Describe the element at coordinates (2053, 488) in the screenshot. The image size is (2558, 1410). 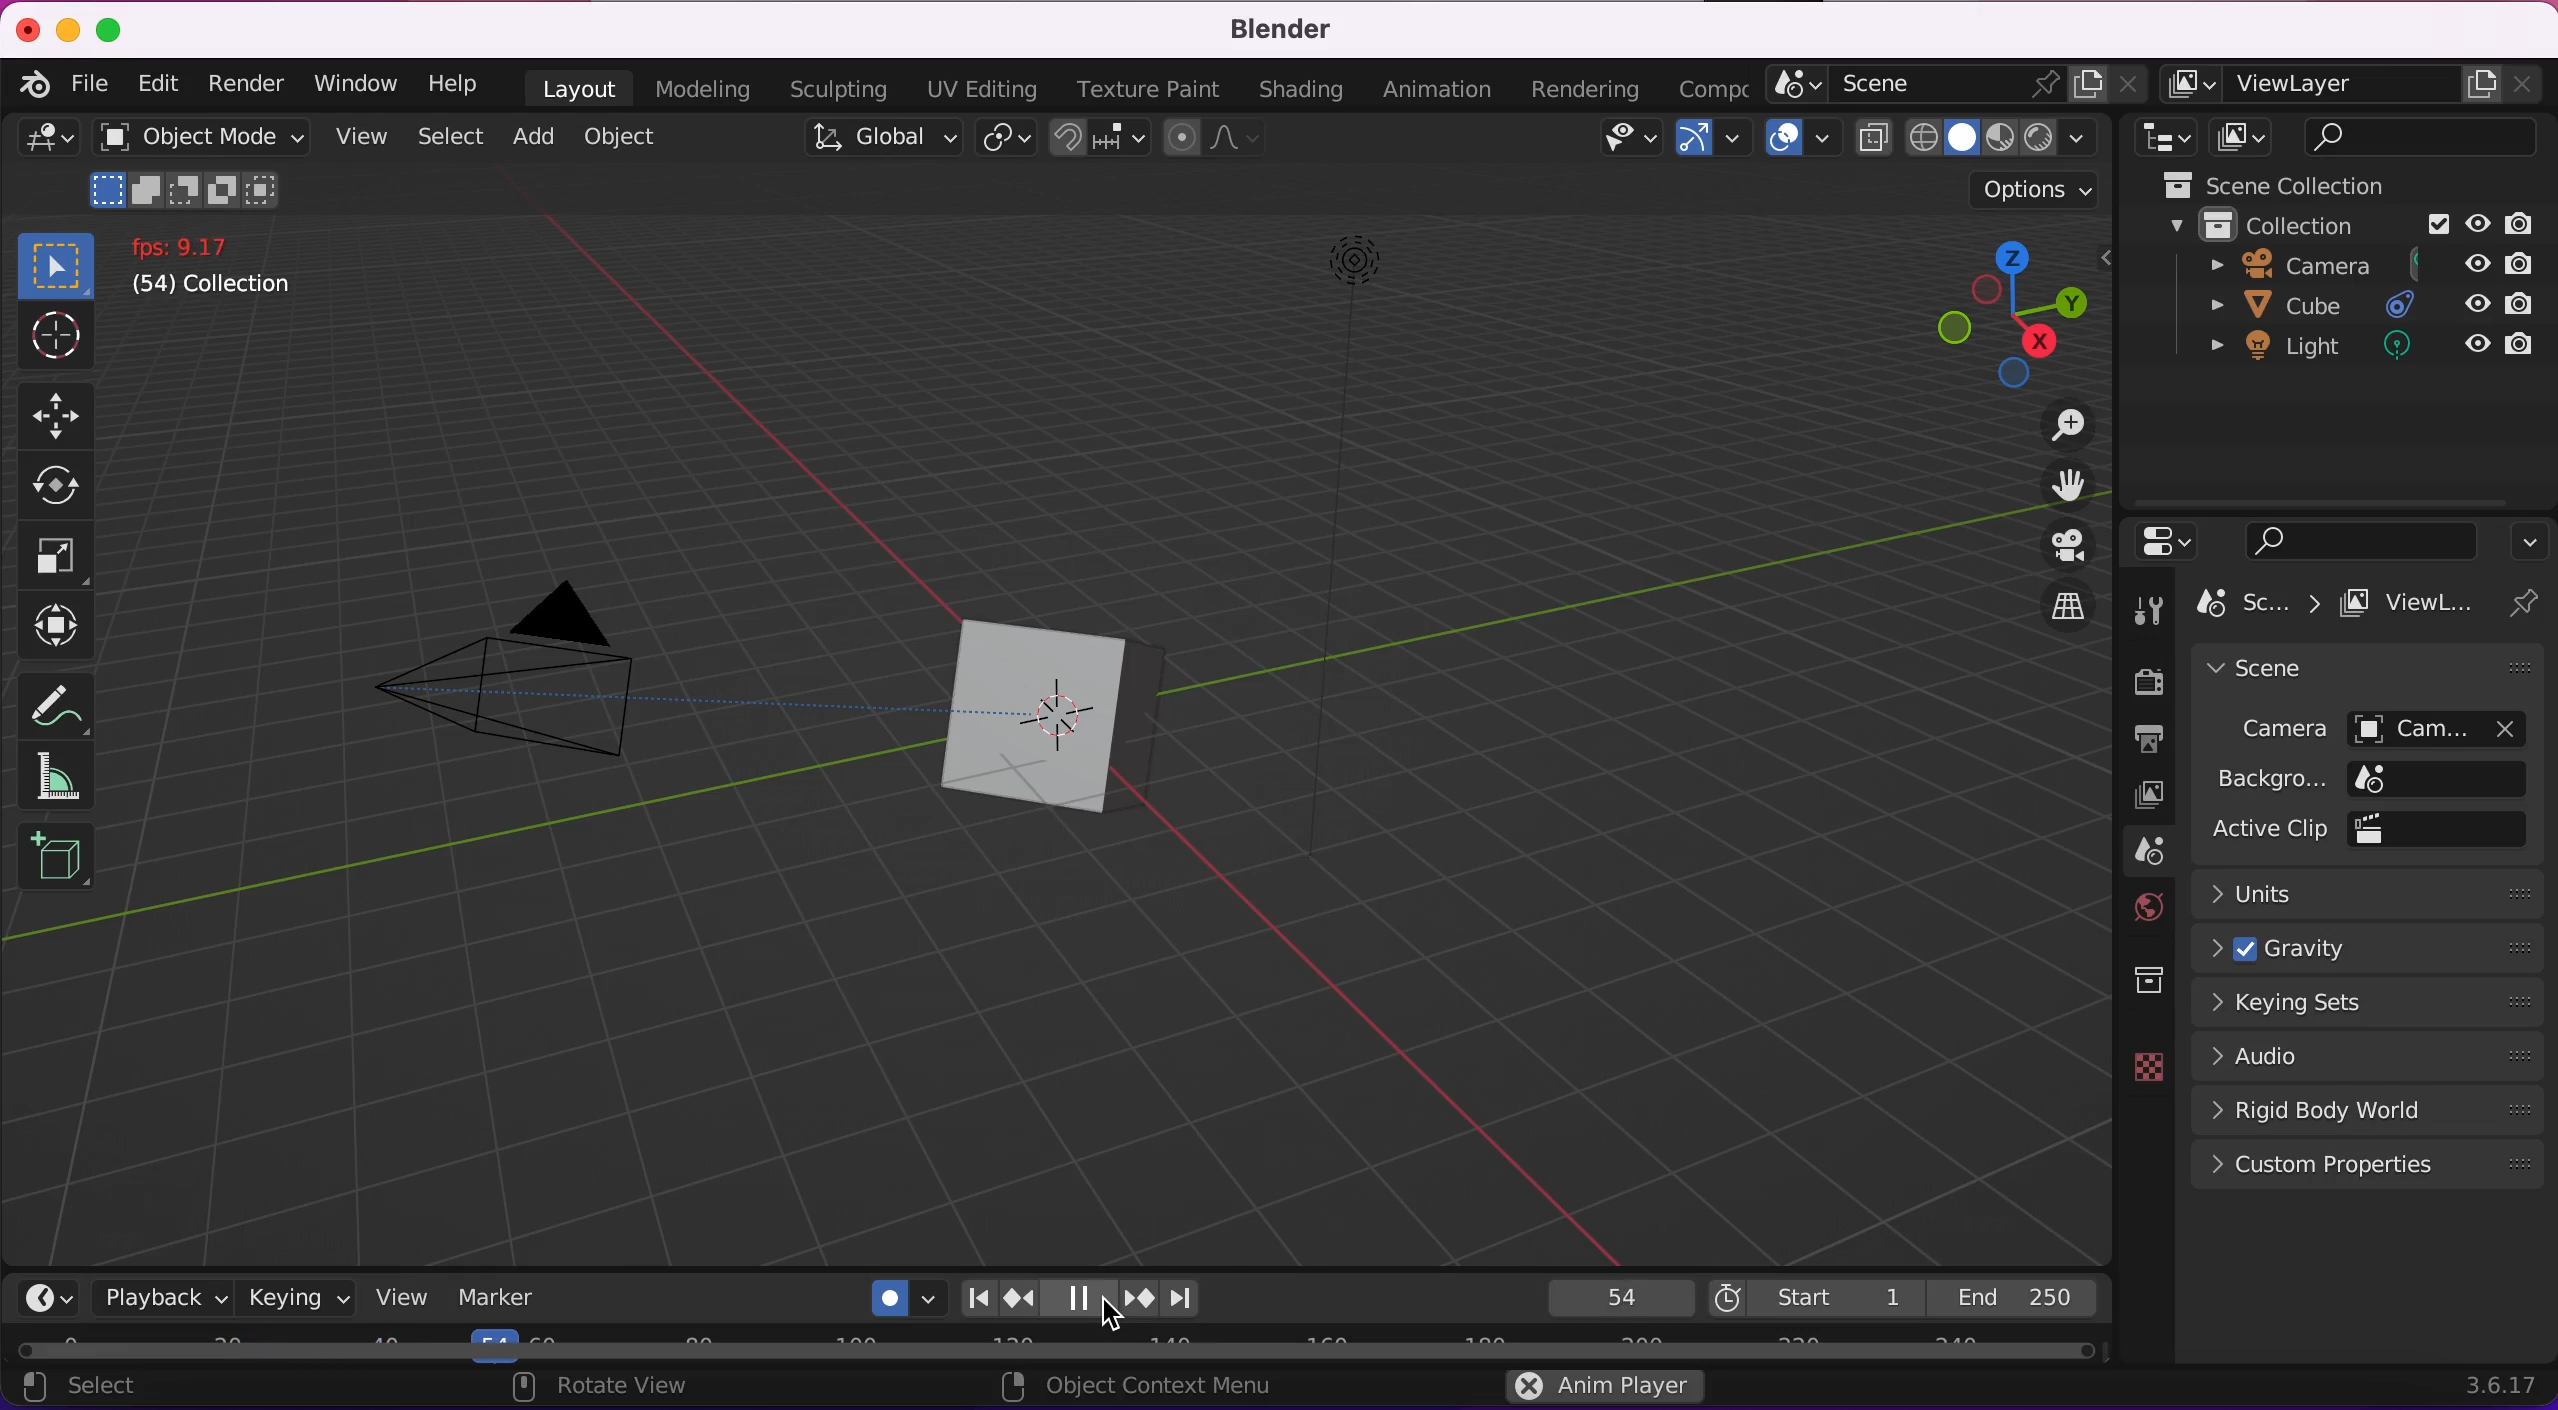
I see `move the view` at that location.